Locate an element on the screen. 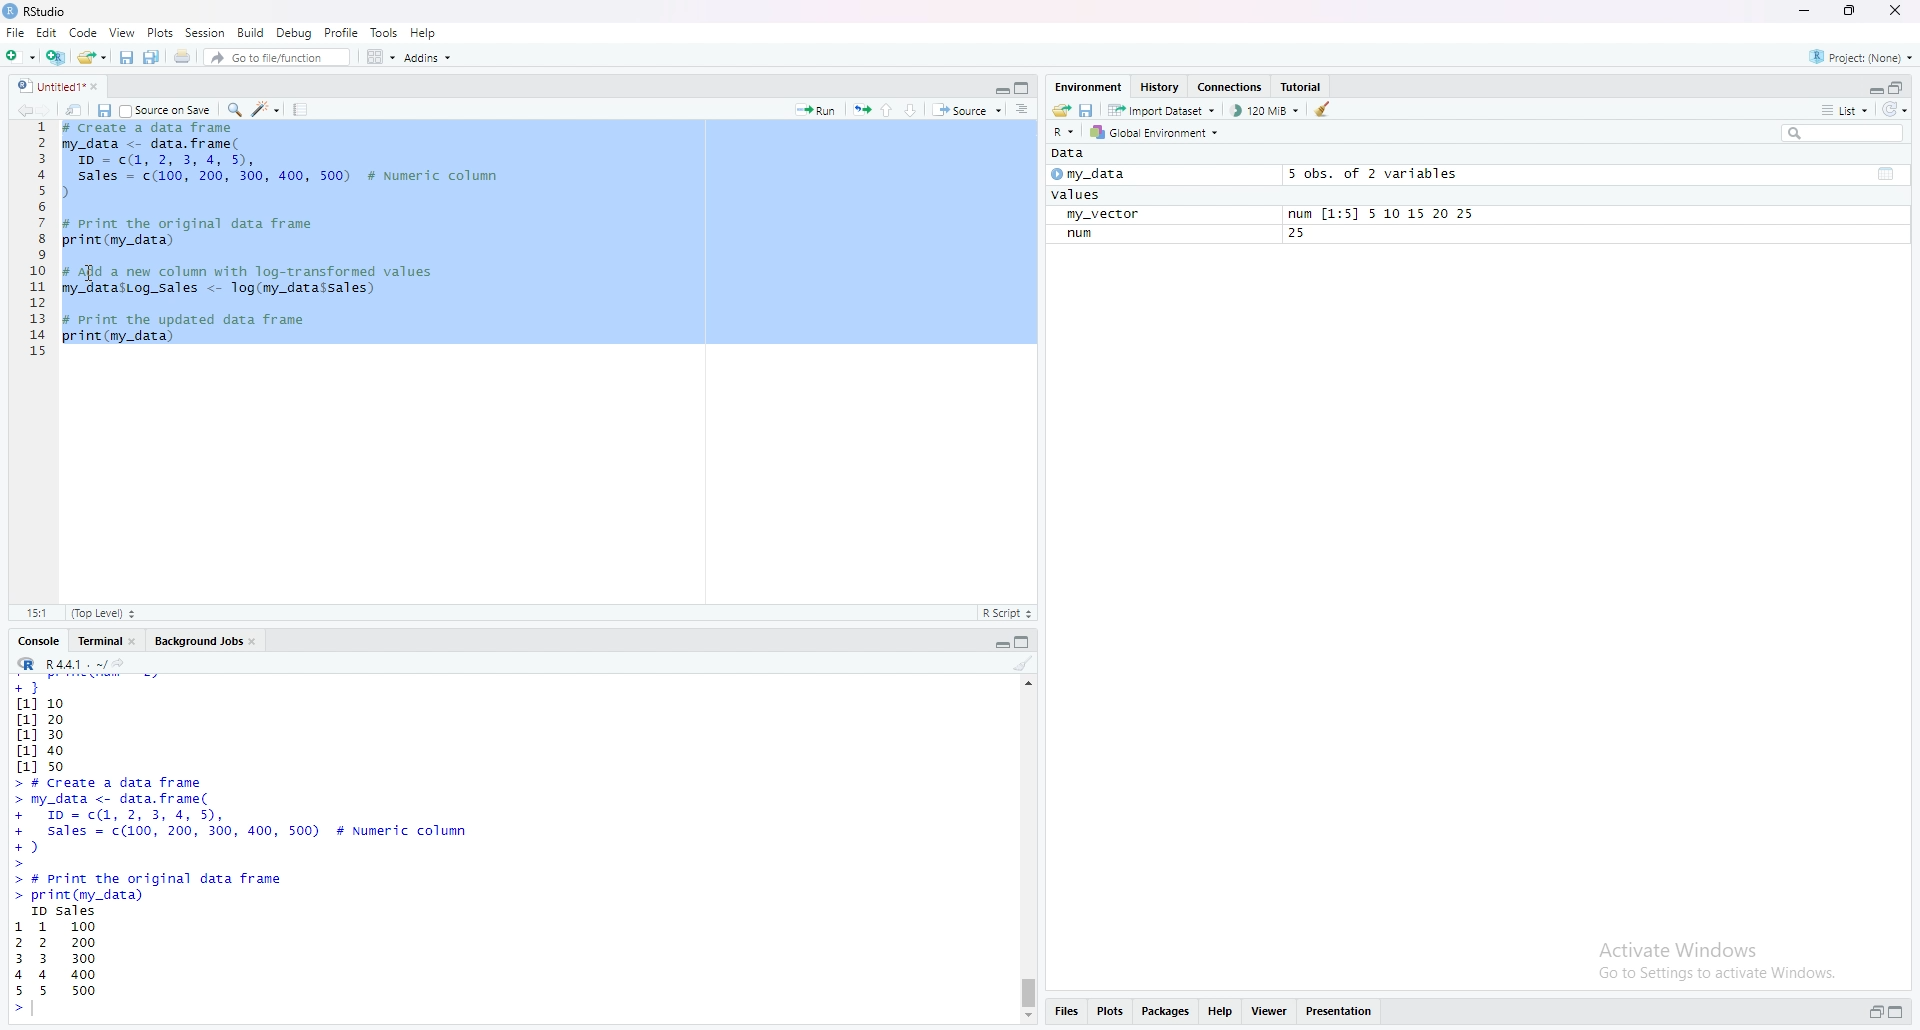 This screenshot has height=1030, width=1920. scrollbar is located at coordinates (1031, 859).